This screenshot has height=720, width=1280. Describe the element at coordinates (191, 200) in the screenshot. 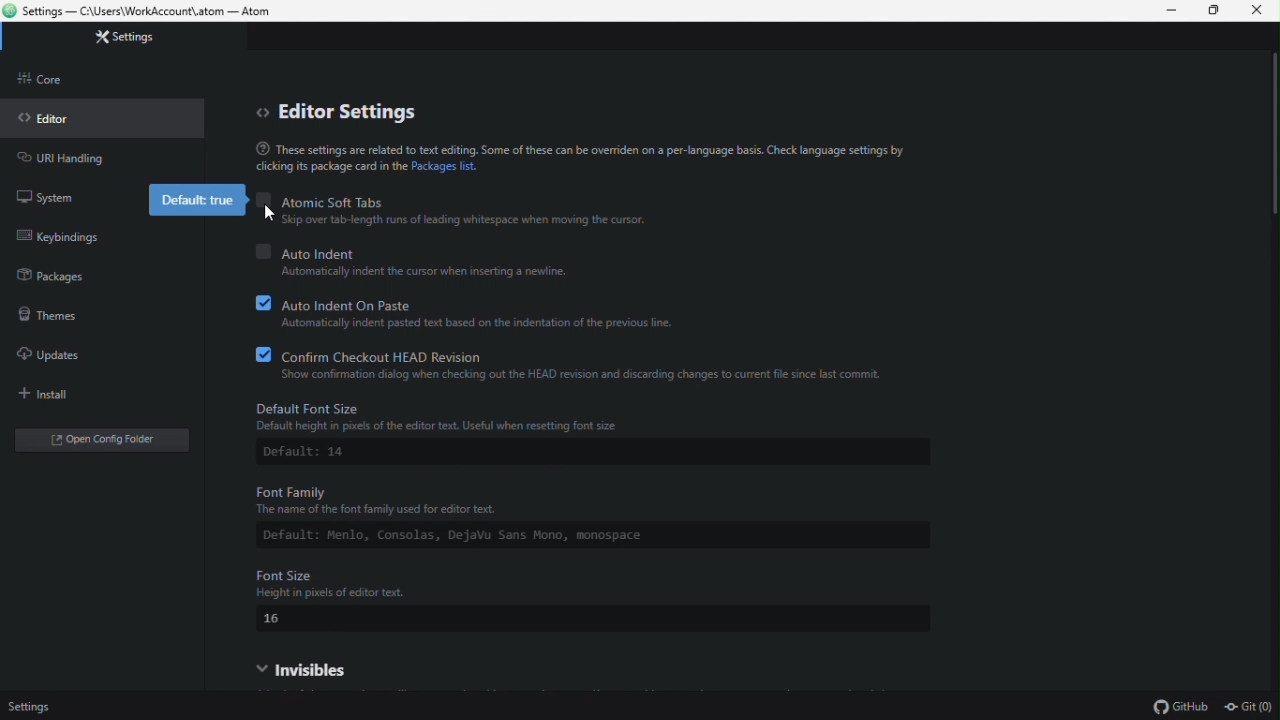

I see `Default true` at that location.